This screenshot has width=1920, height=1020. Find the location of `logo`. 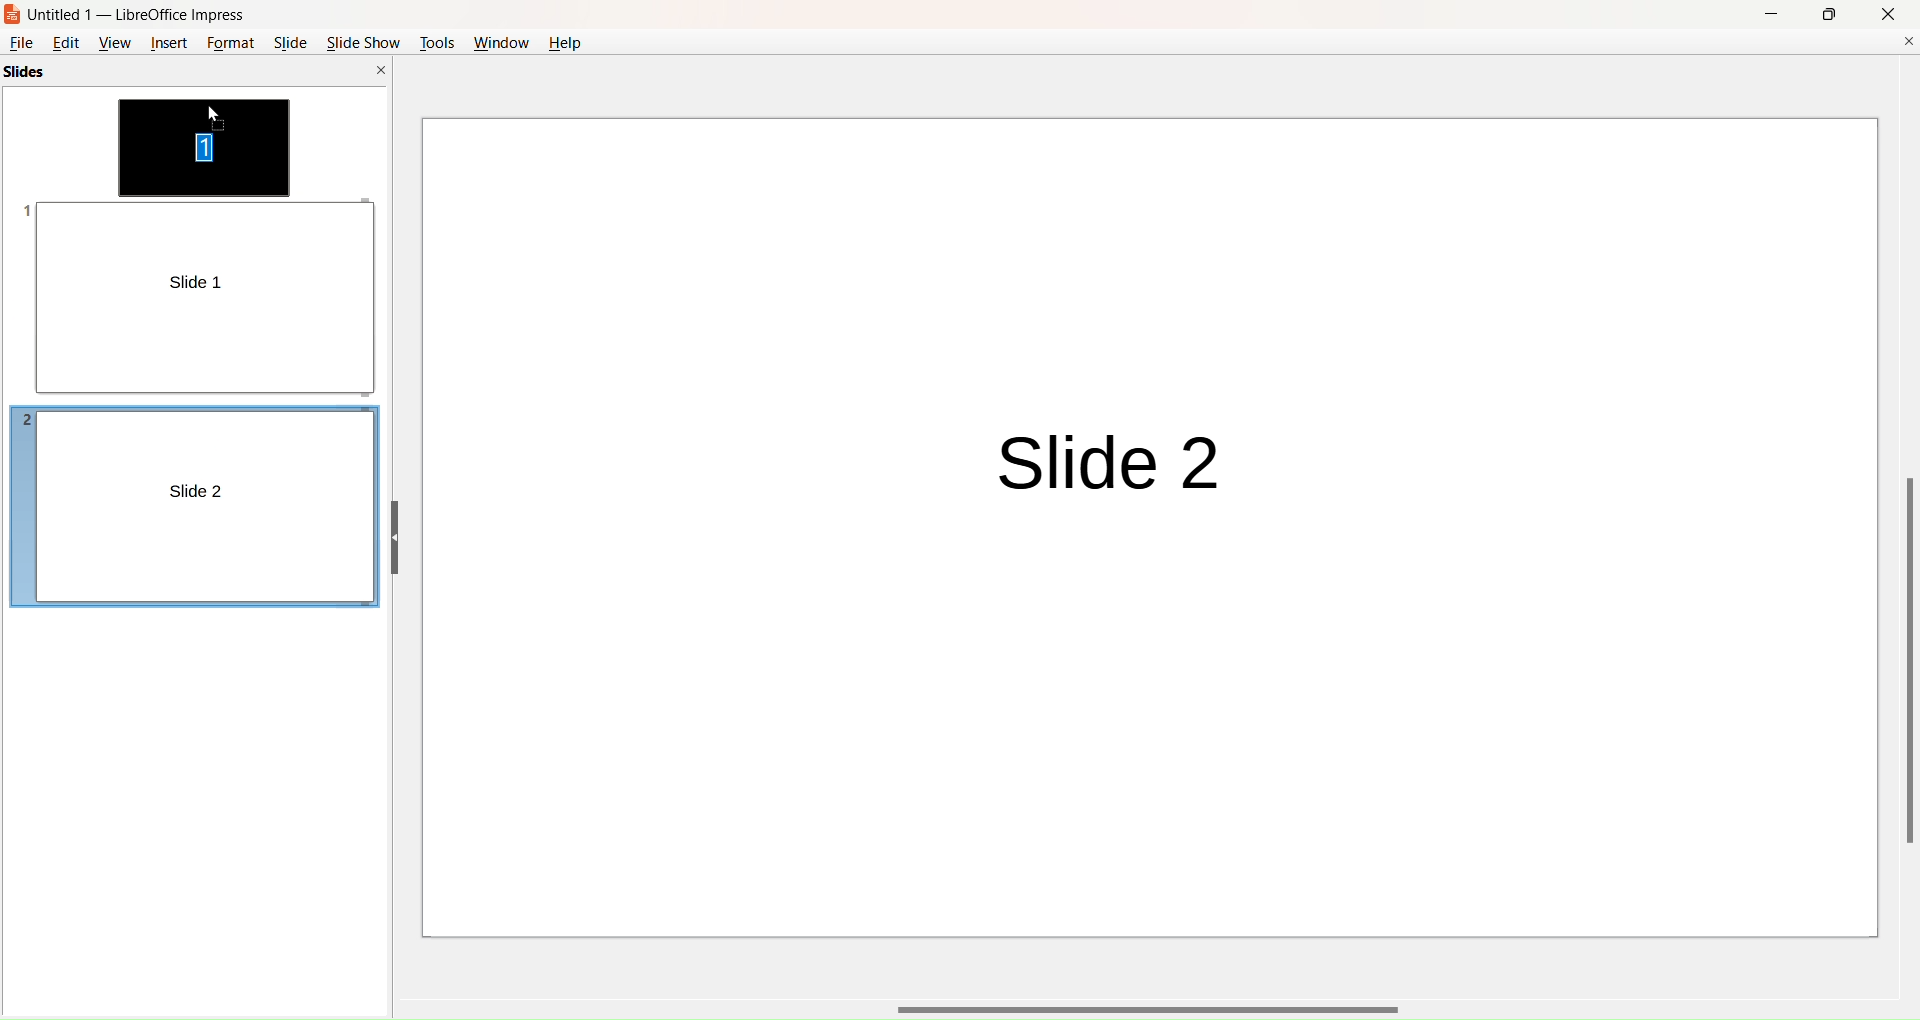

logo is located at coordinates (17, 14).